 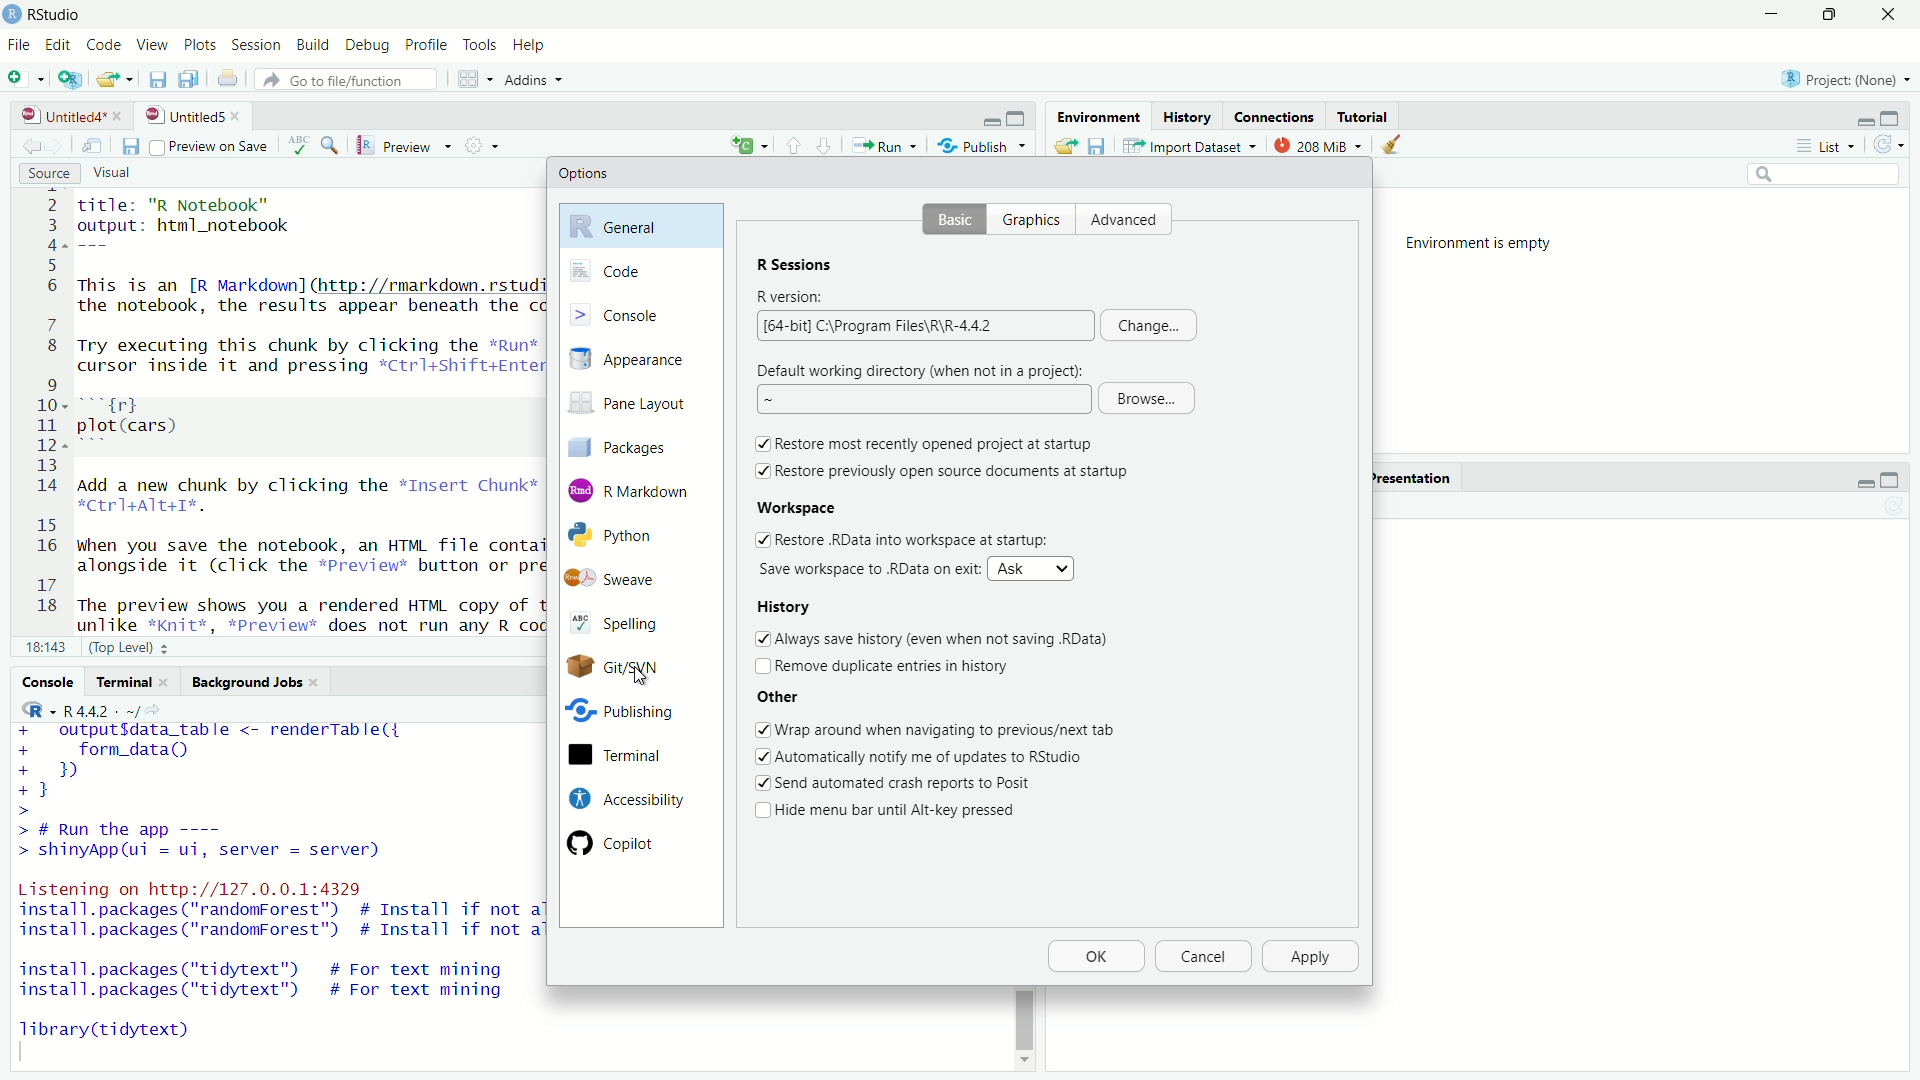 What do you see at coordinates (627, 625) in the screenshot?
I see `Spelling` at bounding box center [627, 625].